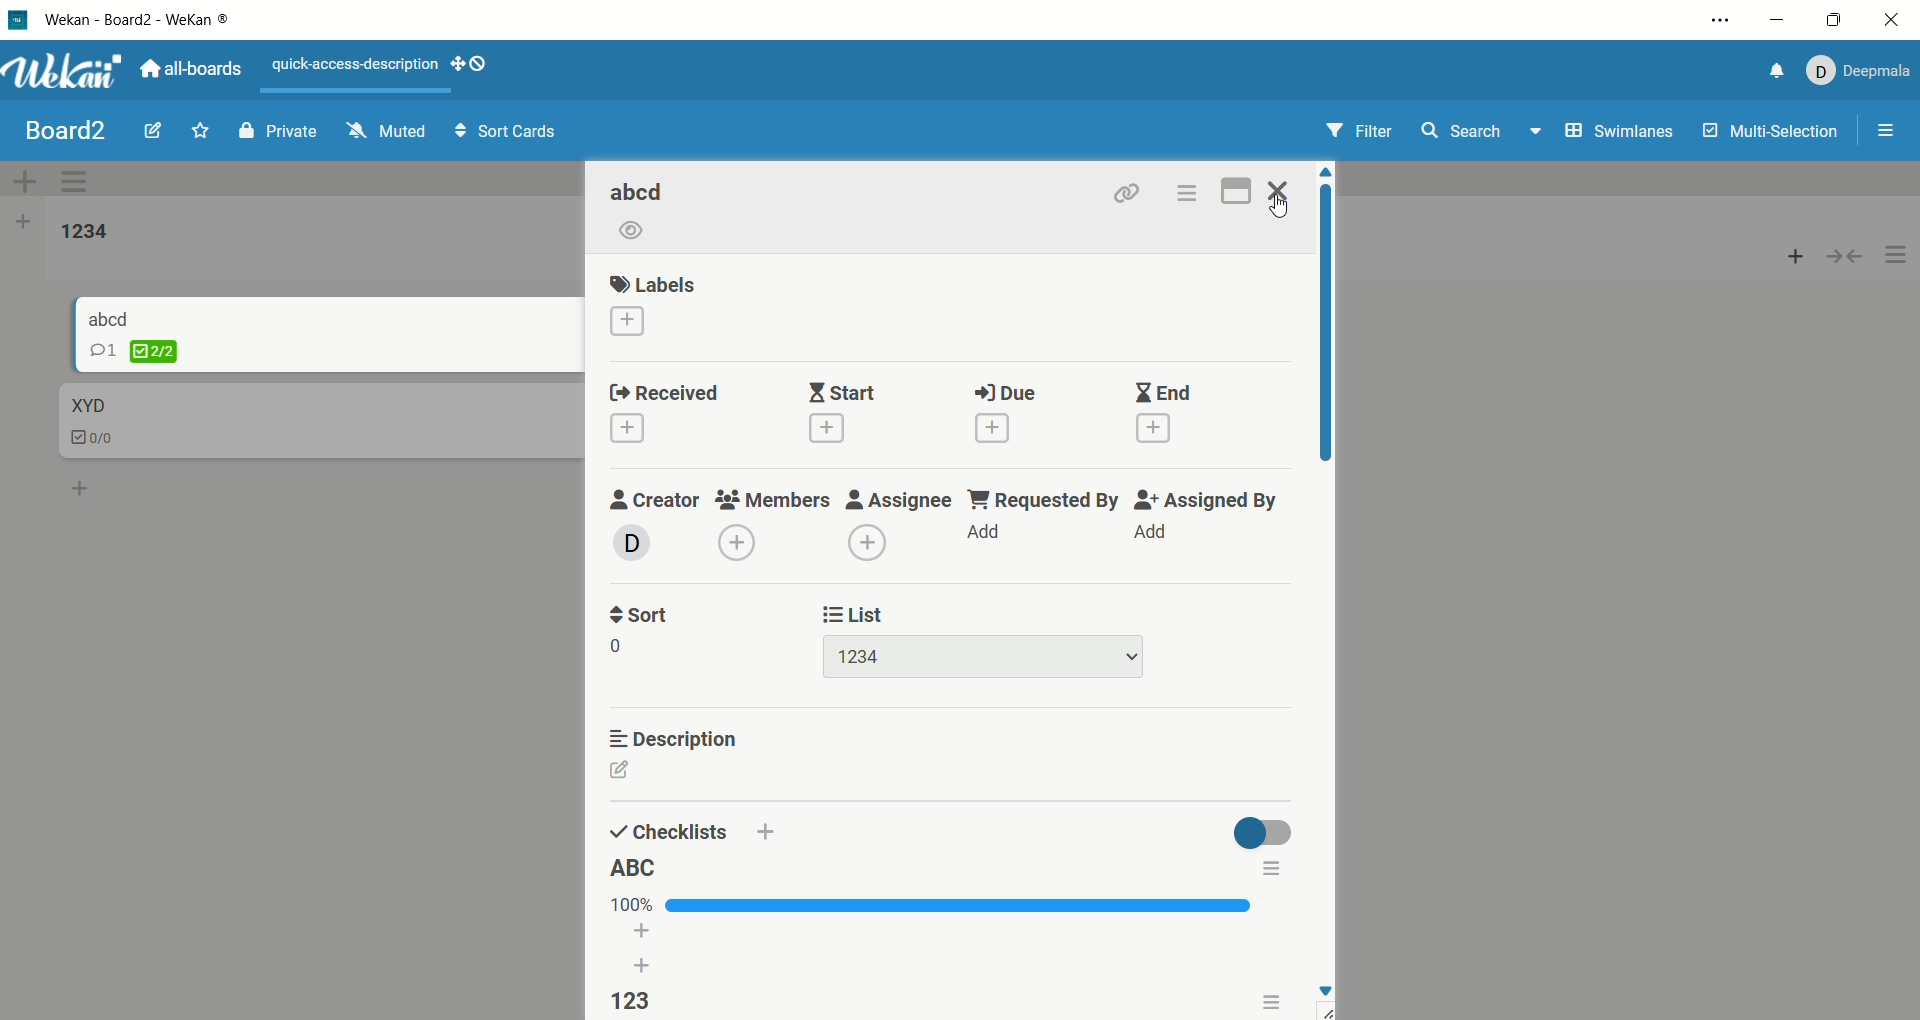  What do you see at coordinates (357, 66) in the screenshot?
I see `text` at bounding box center [357, 66].